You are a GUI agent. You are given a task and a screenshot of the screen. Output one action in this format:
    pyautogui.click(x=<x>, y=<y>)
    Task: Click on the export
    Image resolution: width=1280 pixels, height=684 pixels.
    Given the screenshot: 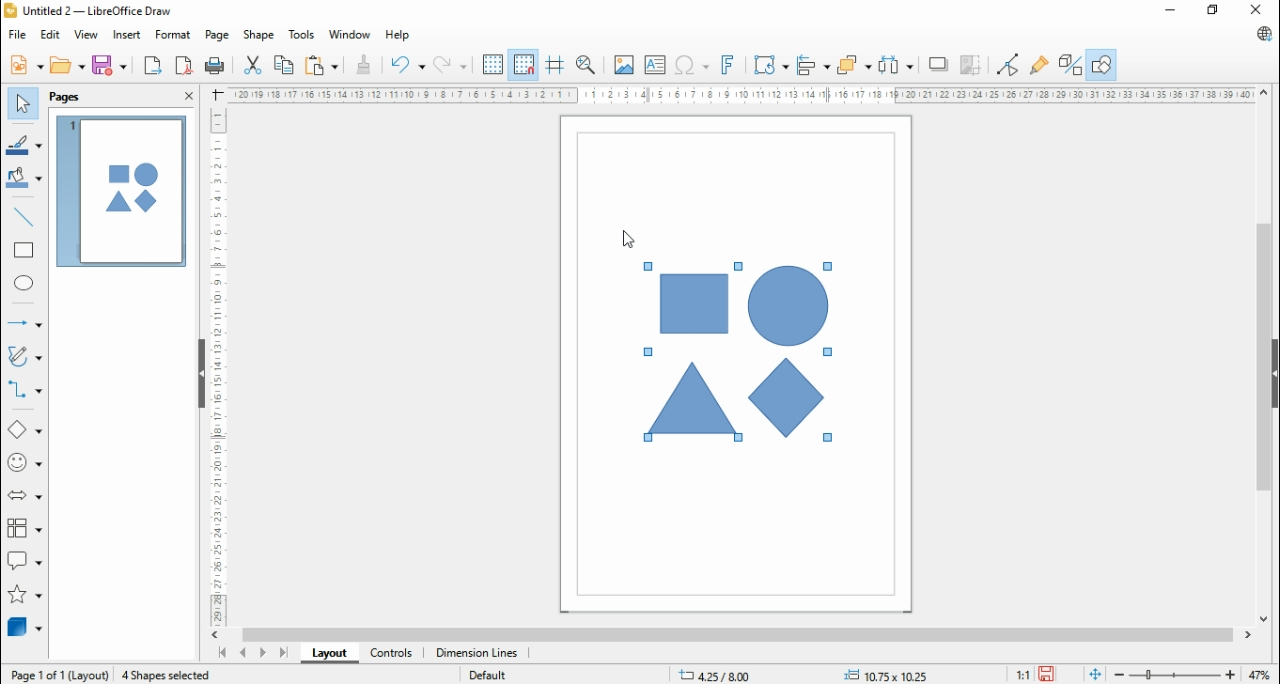 What is the action you would take?
    pyautogui.click(x=153, y=65)
    